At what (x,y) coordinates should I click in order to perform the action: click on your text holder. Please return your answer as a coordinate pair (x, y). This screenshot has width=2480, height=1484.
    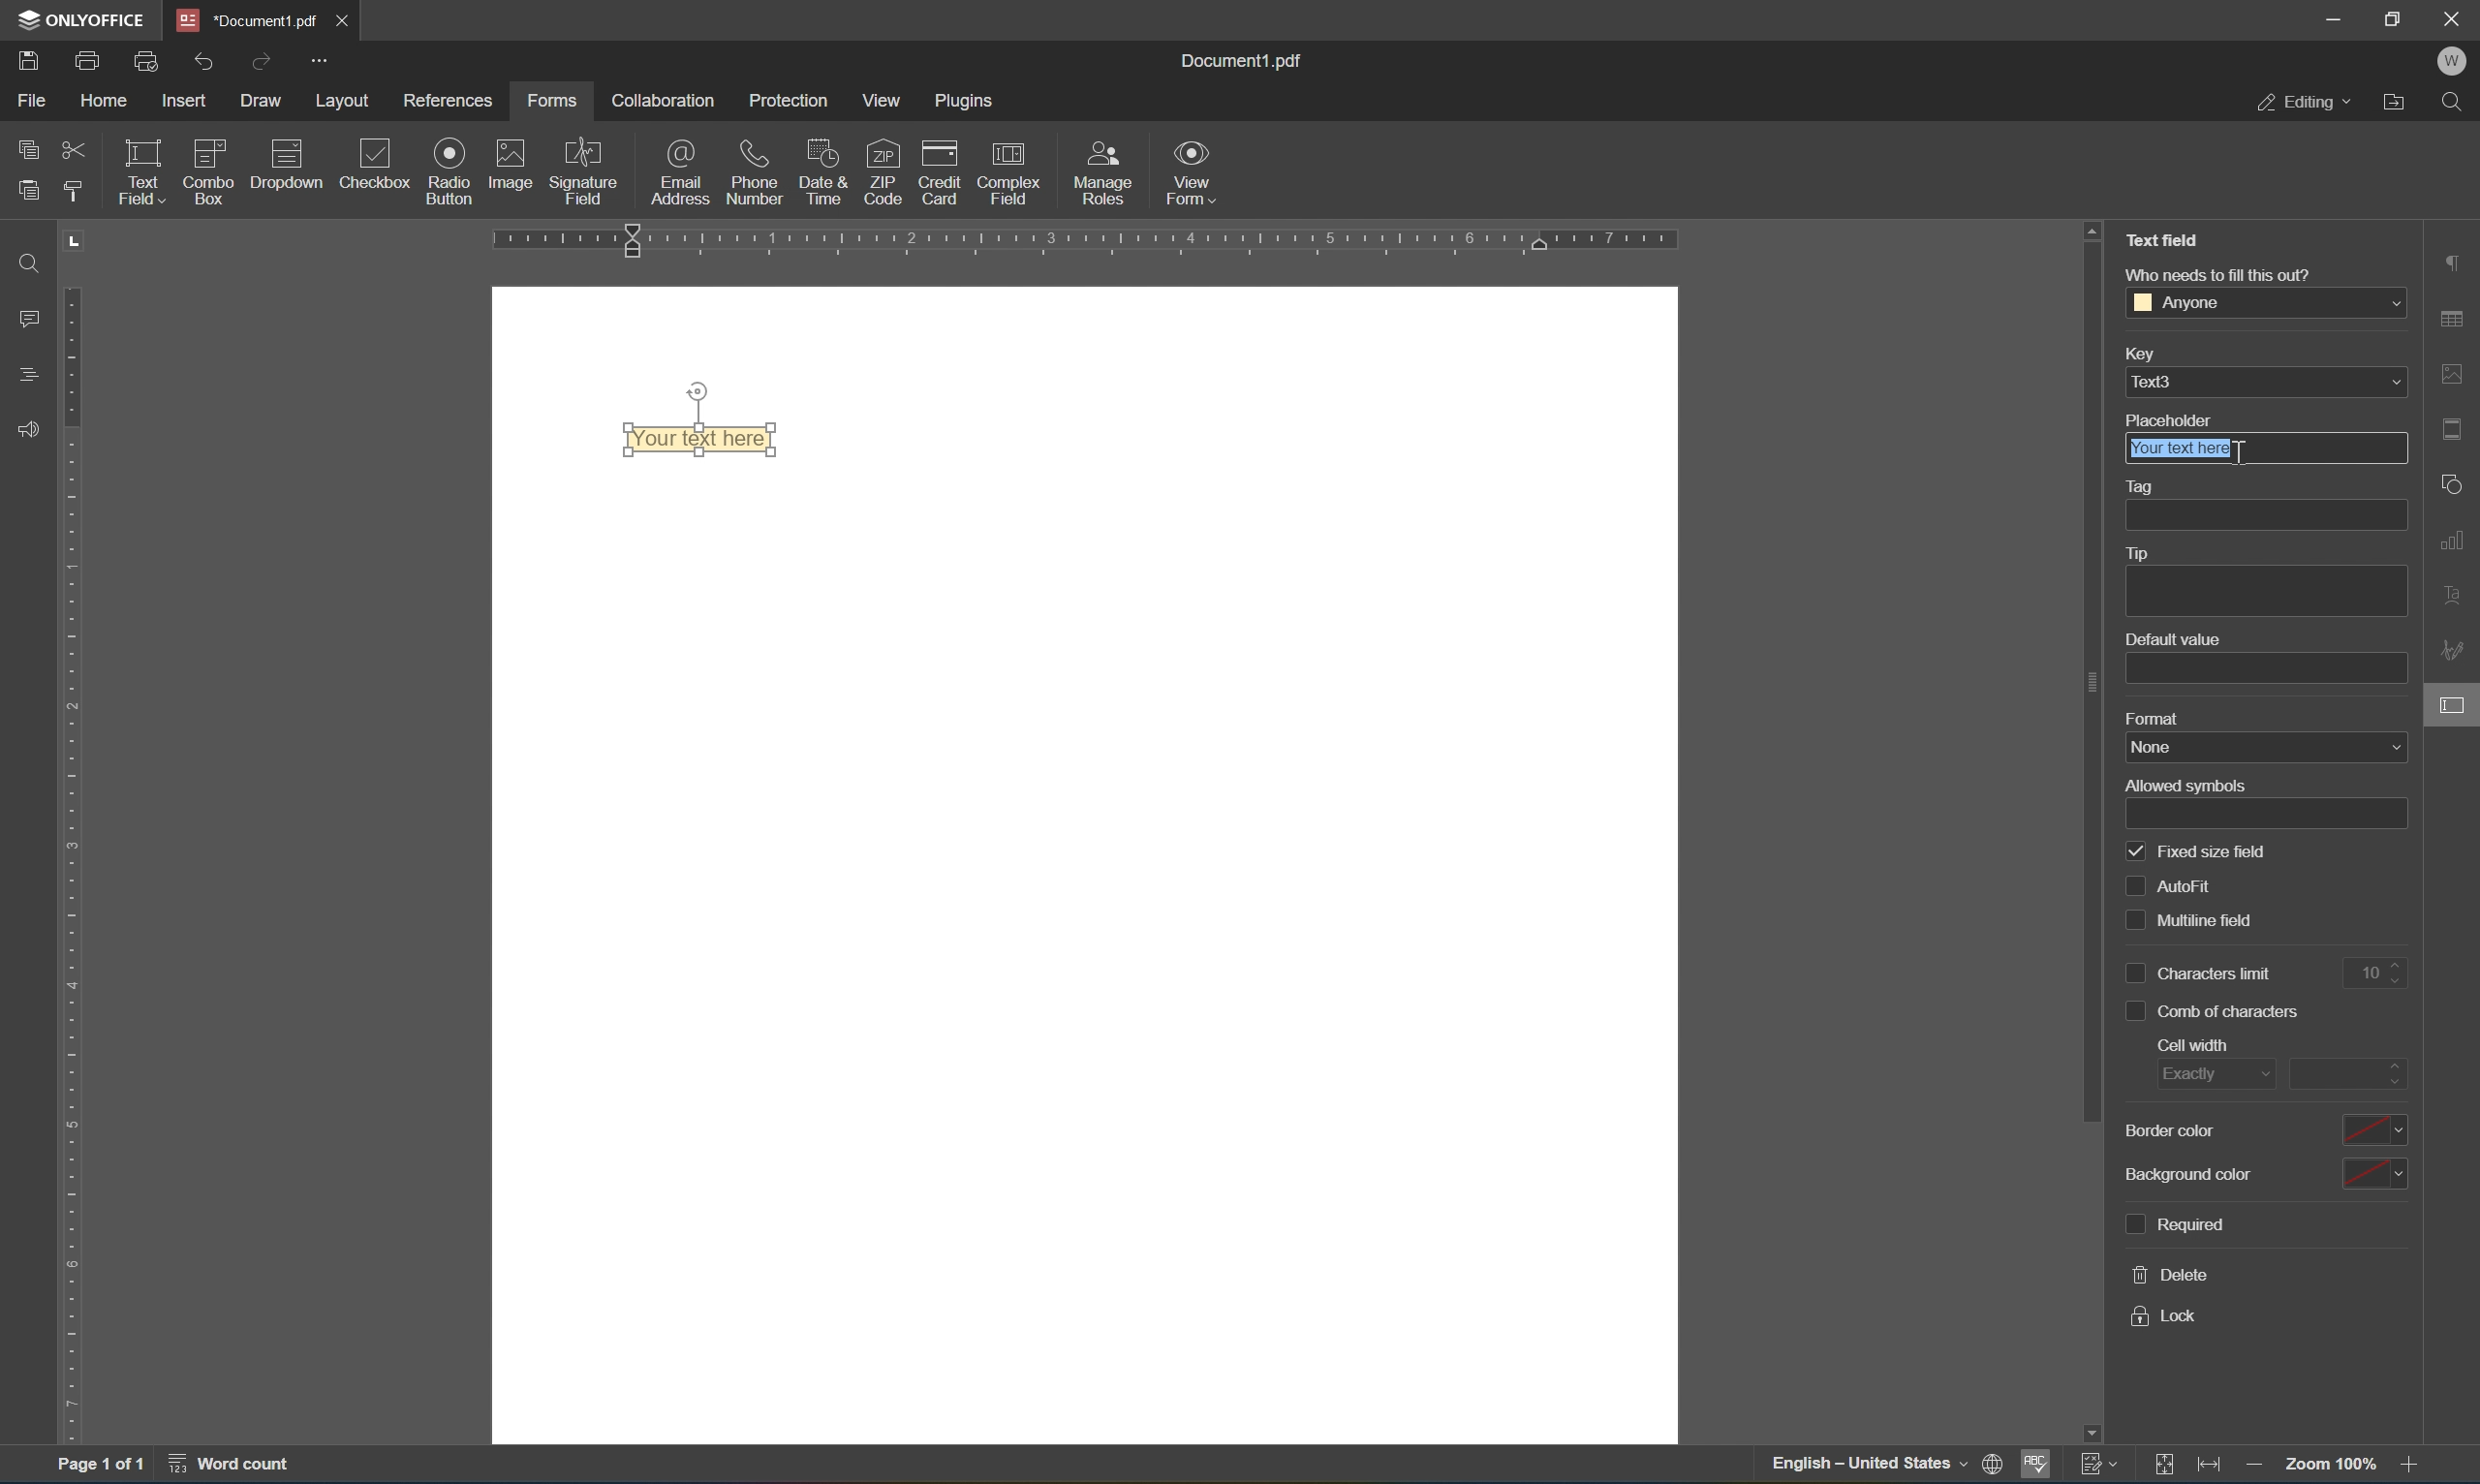
    Looking at the image, I should click on (2183, 448).